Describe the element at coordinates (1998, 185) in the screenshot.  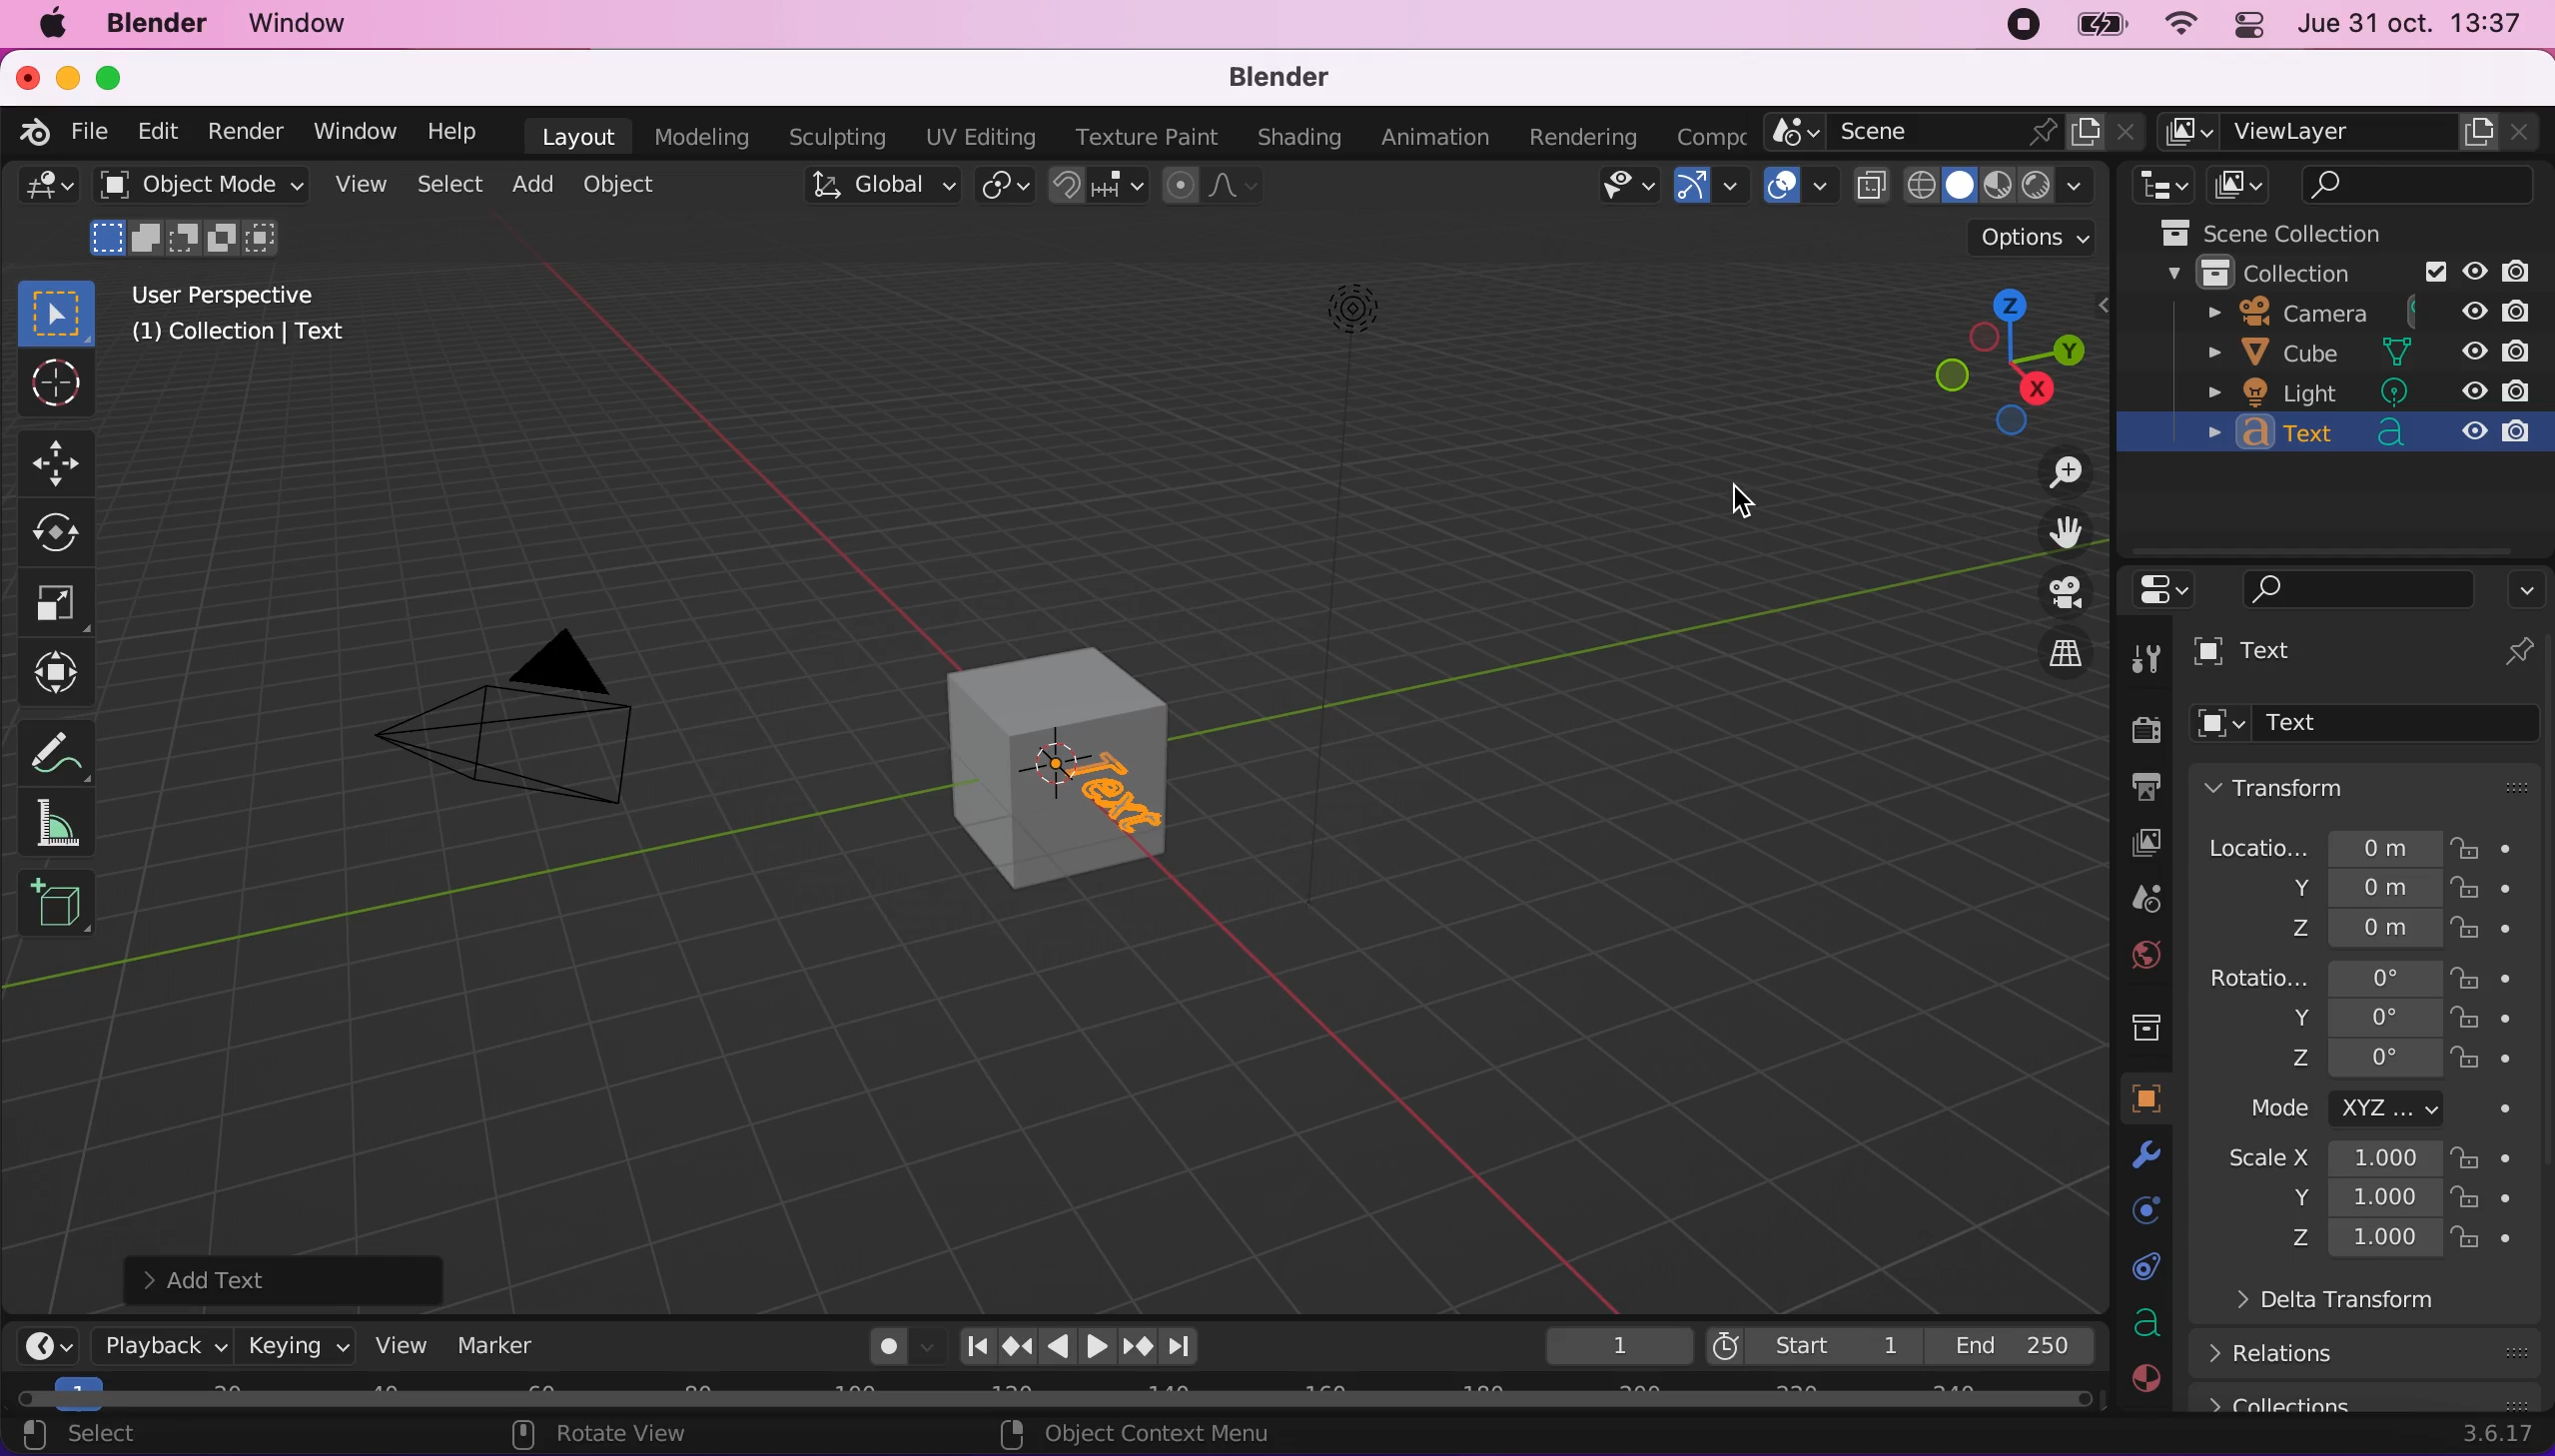
I see `shading` at that location.